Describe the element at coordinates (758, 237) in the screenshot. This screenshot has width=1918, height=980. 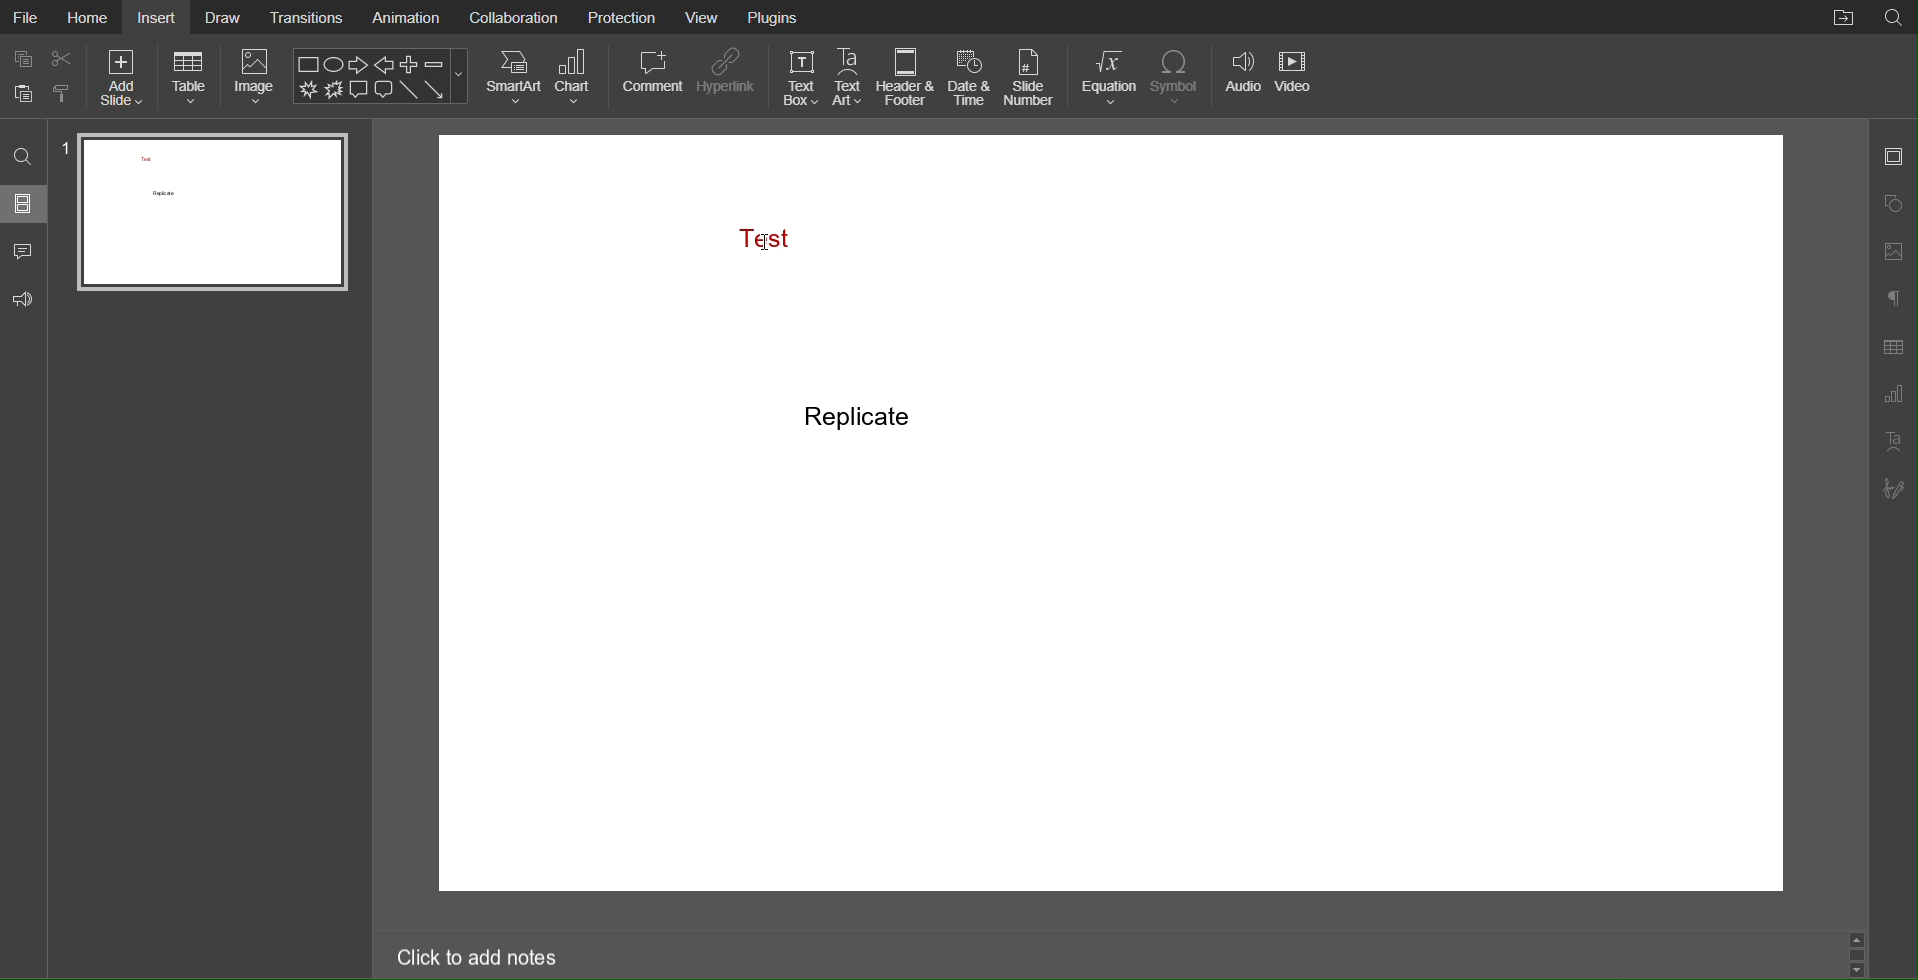
I see `Test` at that location.